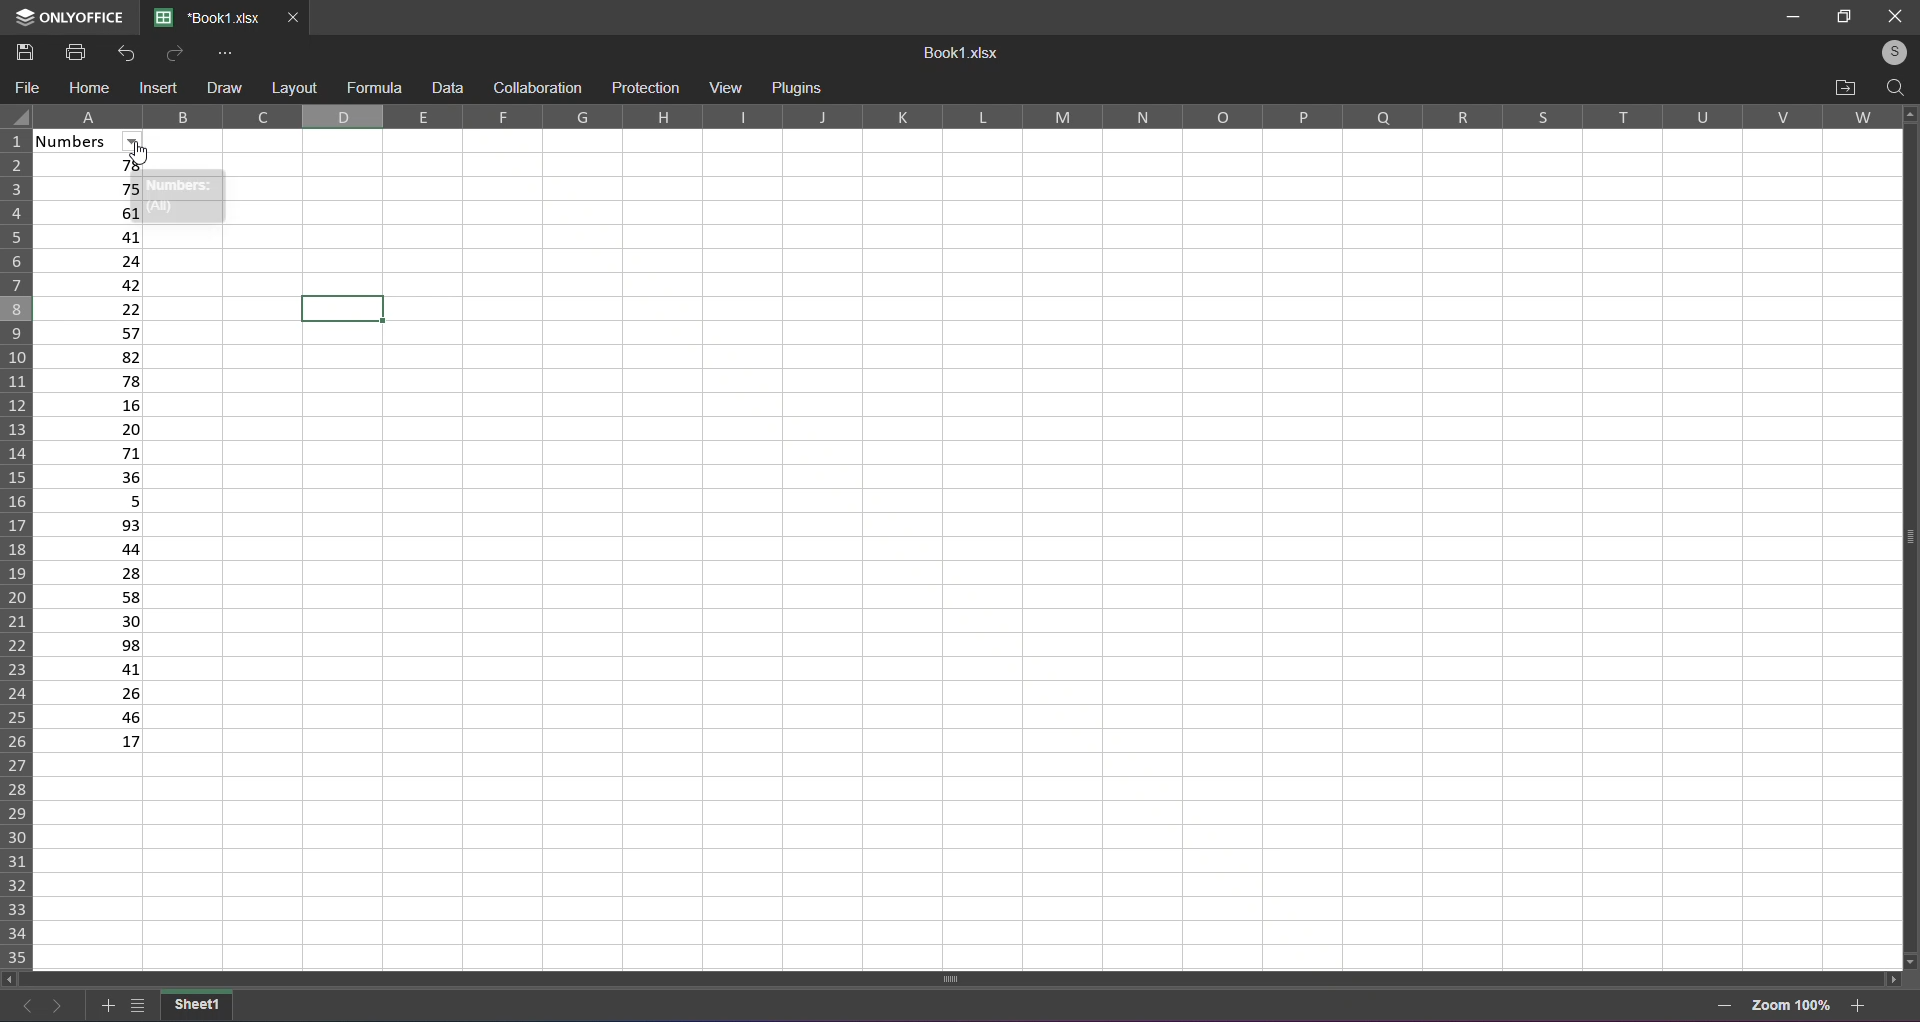 The image size is (1920, 1022). I want to click on Move right, so click(1890, 978).